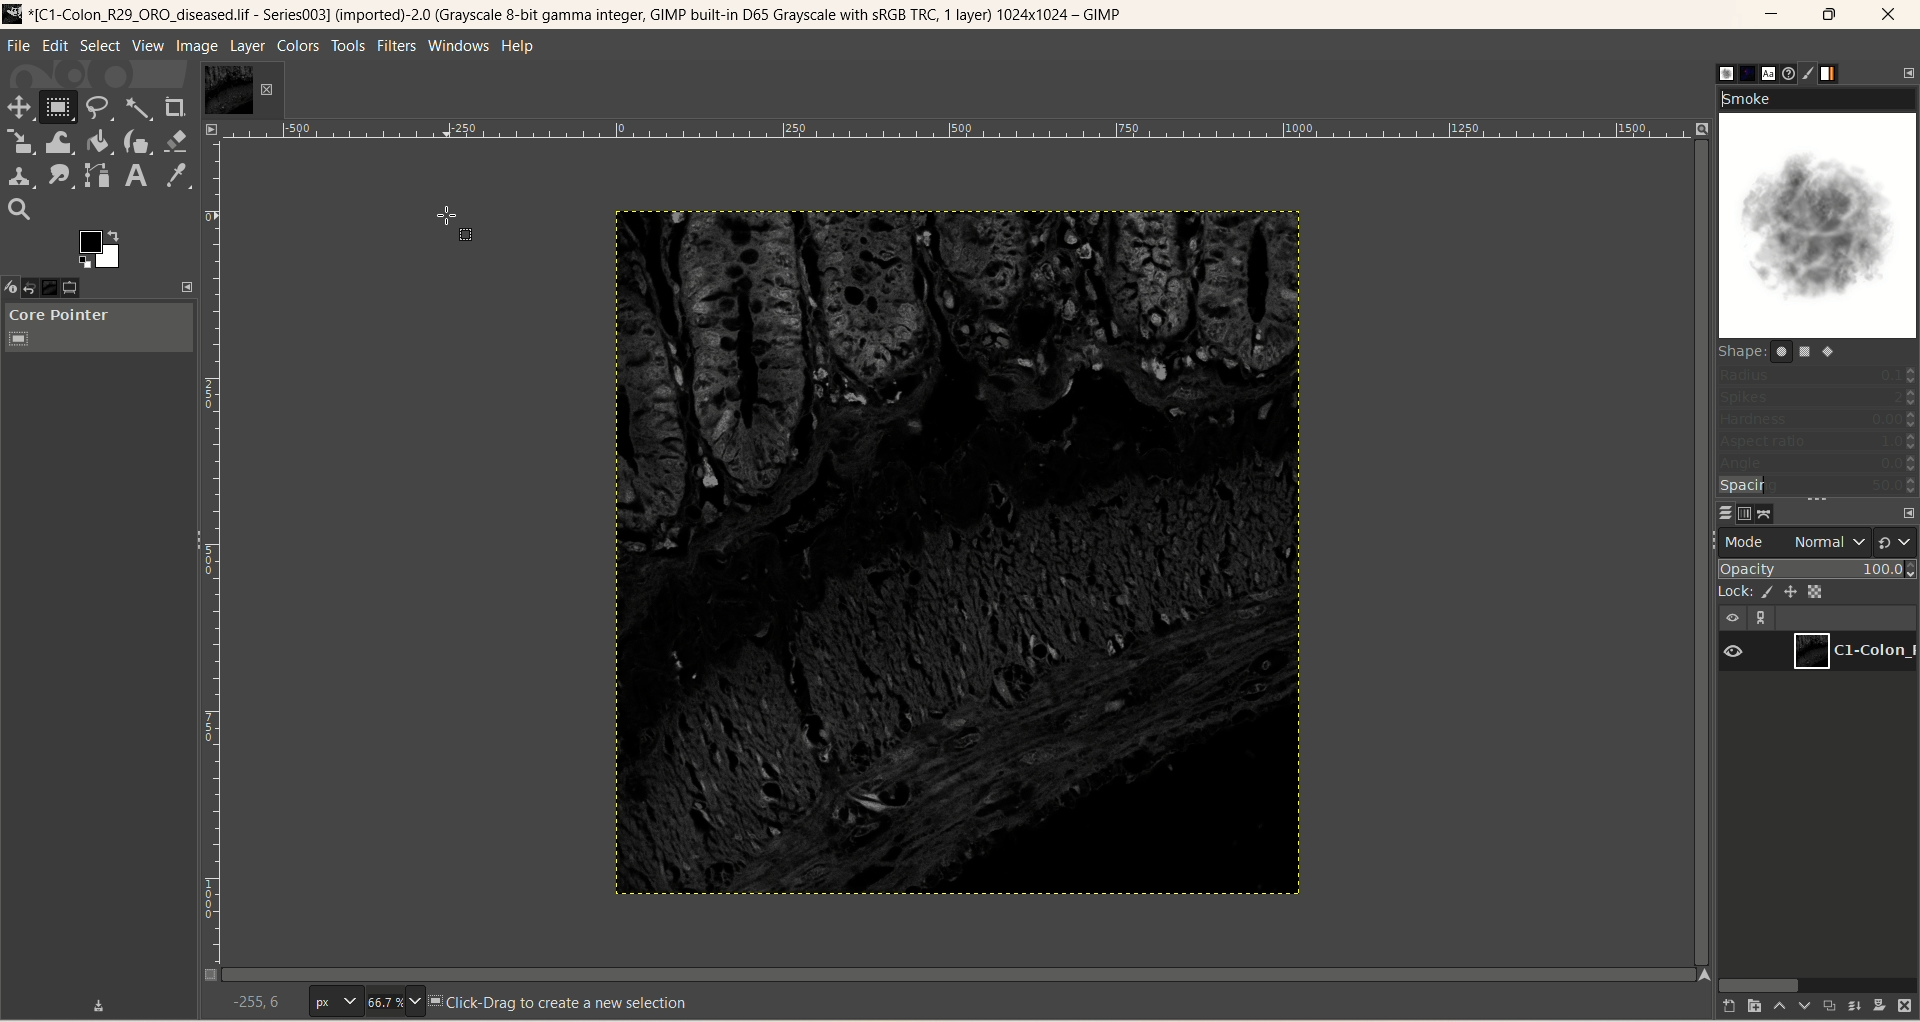  I want to click on configure this tab, so click(1908, 514).